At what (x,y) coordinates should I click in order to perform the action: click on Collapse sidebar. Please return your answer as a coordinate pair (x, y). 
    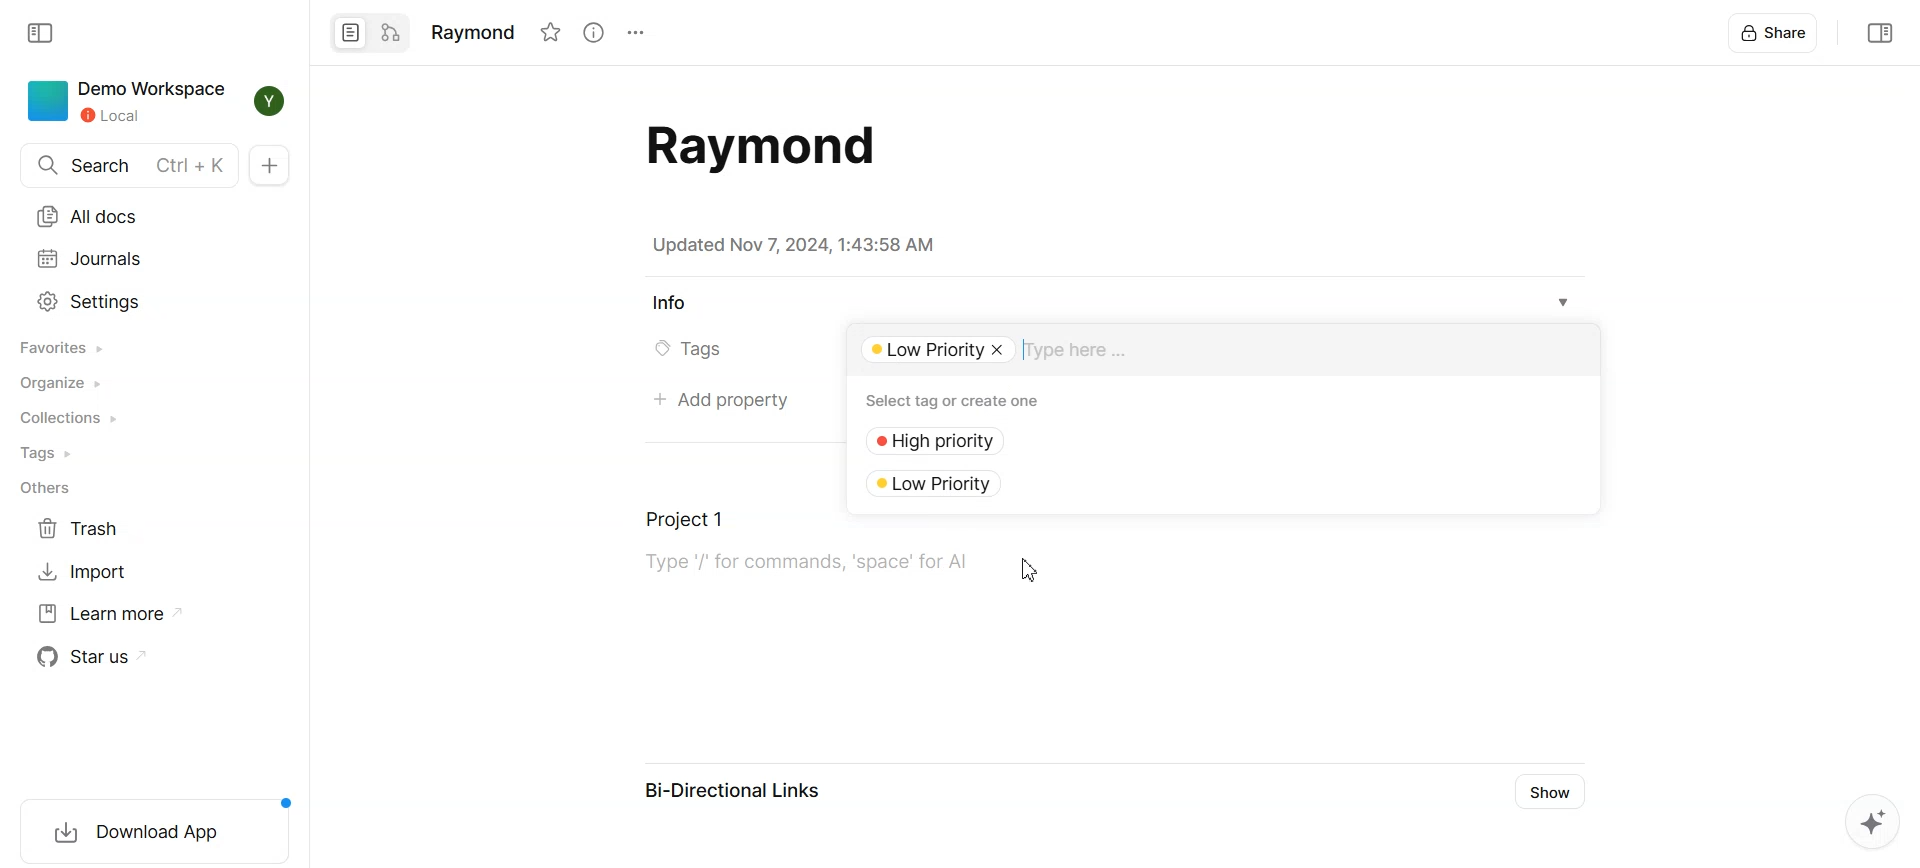
    Looking at the image, I should click on (1877, 32).